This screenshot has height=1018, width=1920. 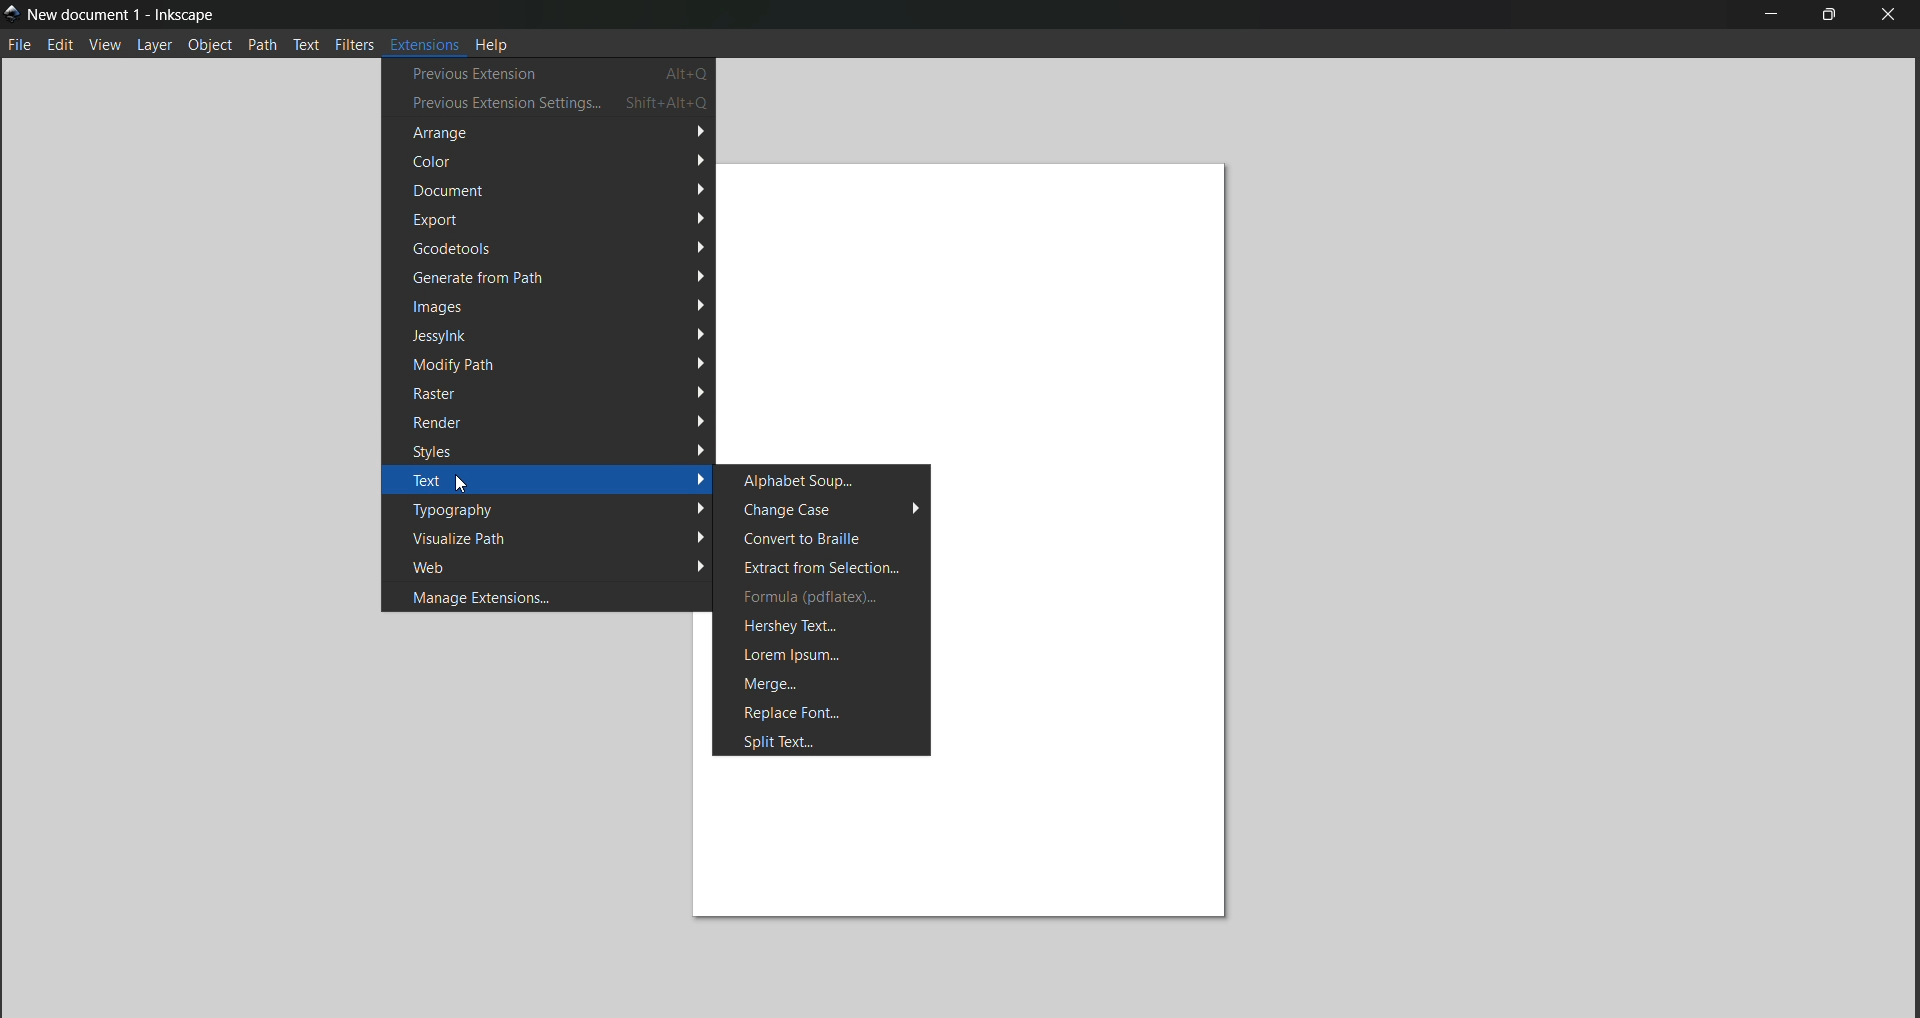 What do you see at coordinates (823, 683) in the screenshot?
I see `Merge` at bounding box center [823, 683].